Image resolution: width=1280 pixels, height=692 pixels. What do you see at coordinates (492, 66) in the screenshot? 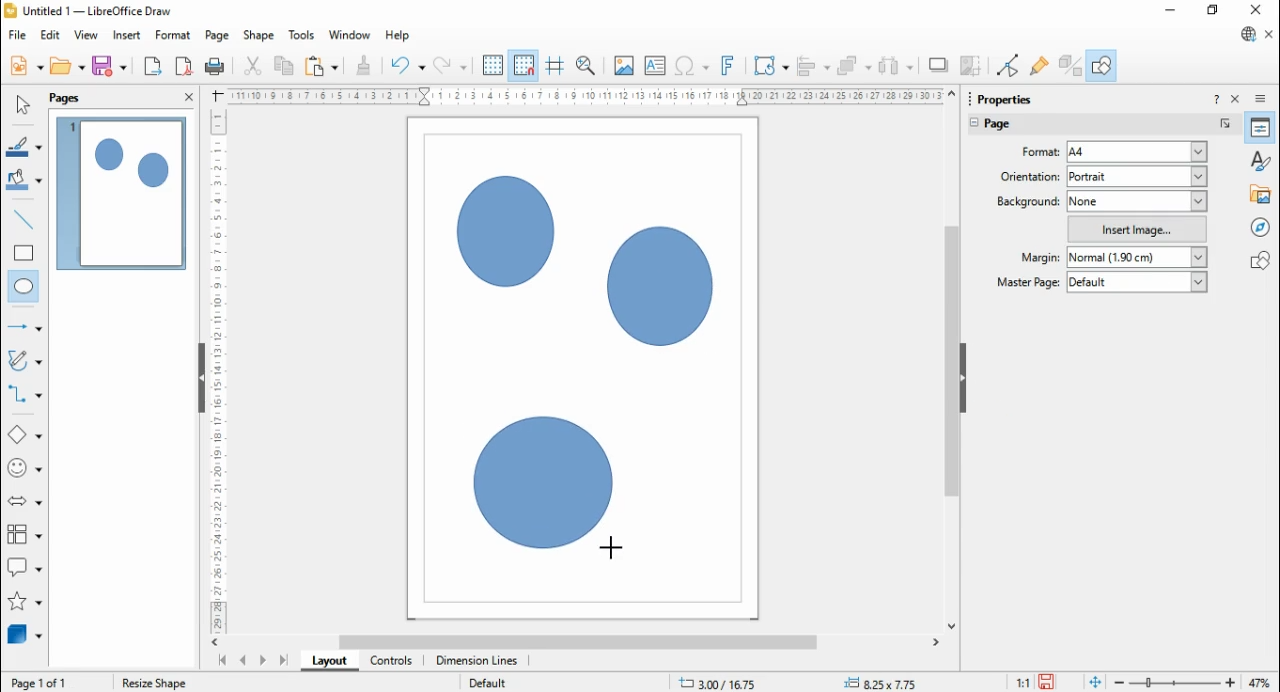
I see `display grid` at bounding box center [492, 66].